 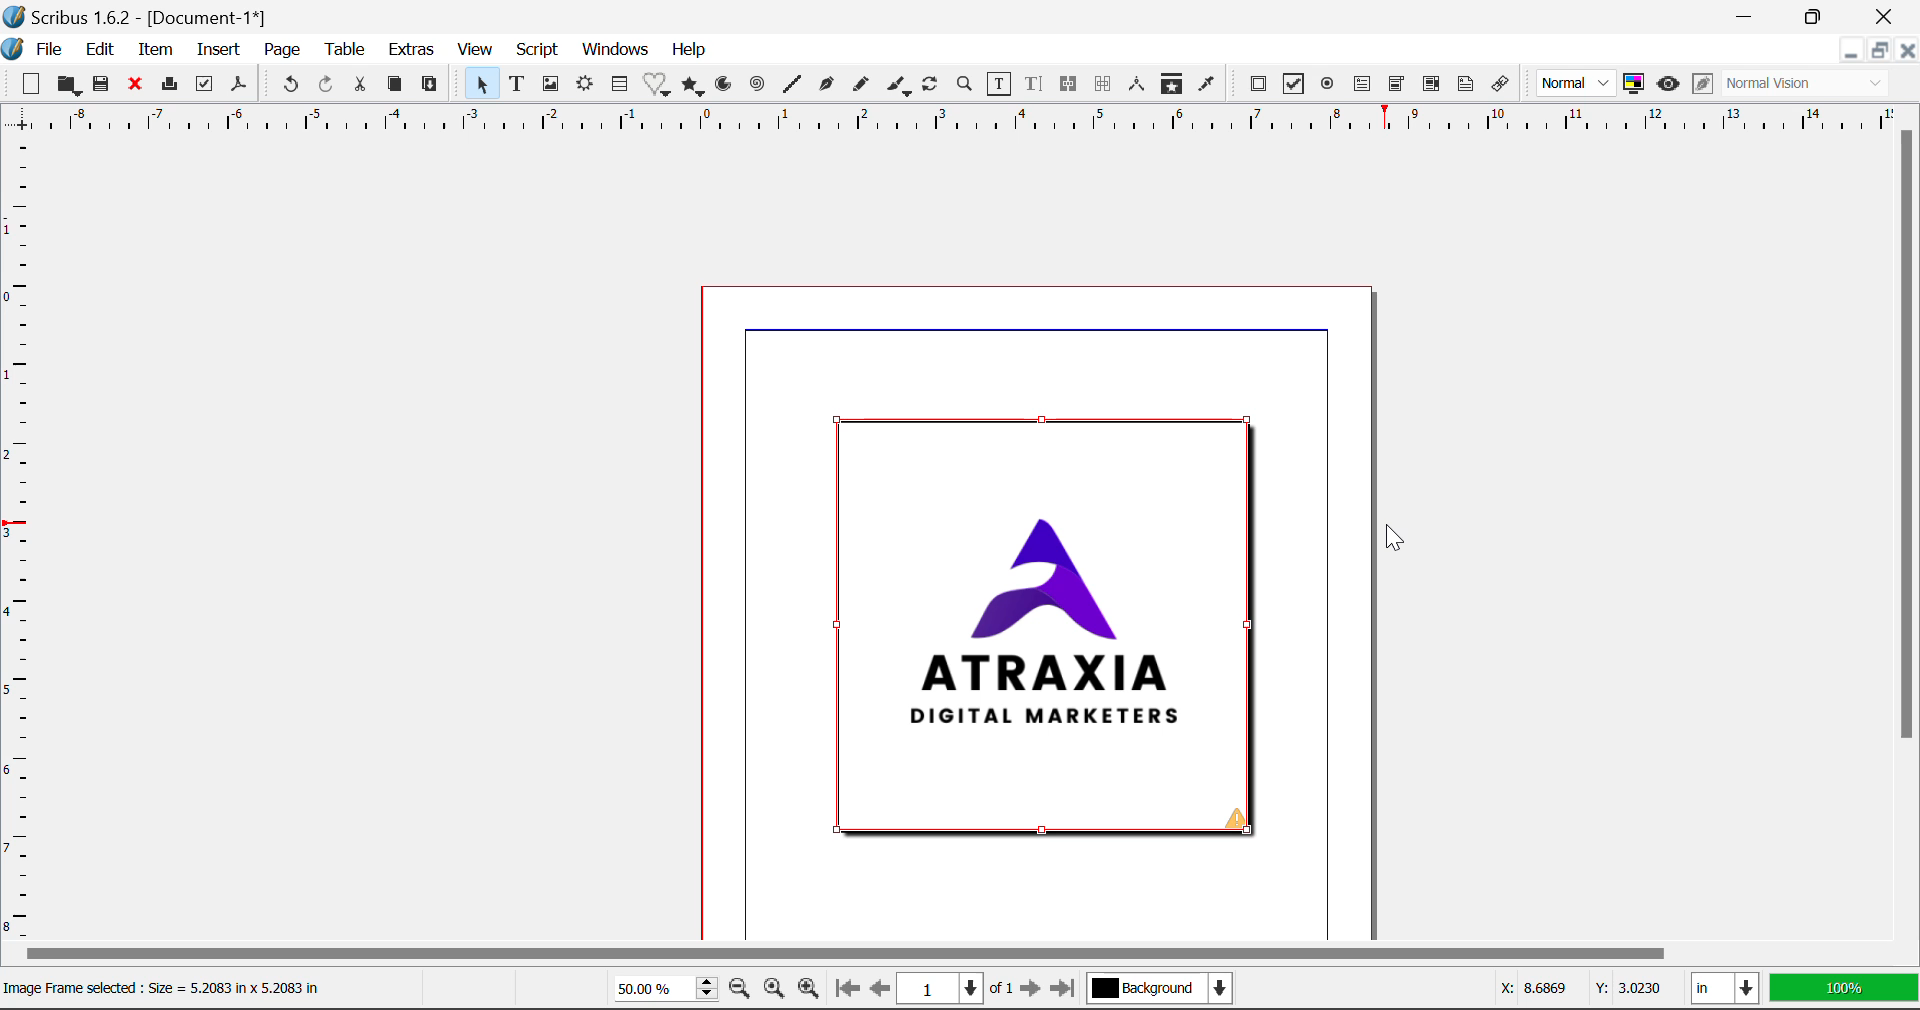 I want to click on Select, so click(x=484, y=87).